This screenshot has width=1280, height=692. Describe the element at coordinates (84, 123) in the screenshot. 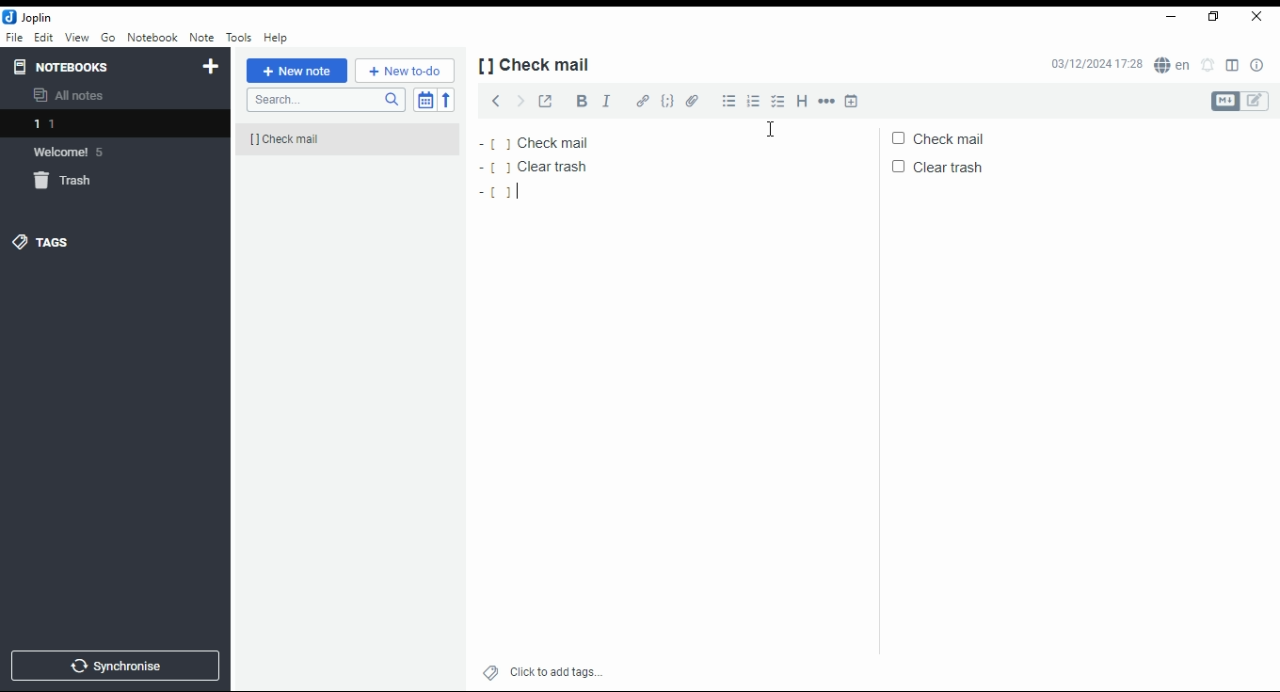

I see `notebook 1` at that location.